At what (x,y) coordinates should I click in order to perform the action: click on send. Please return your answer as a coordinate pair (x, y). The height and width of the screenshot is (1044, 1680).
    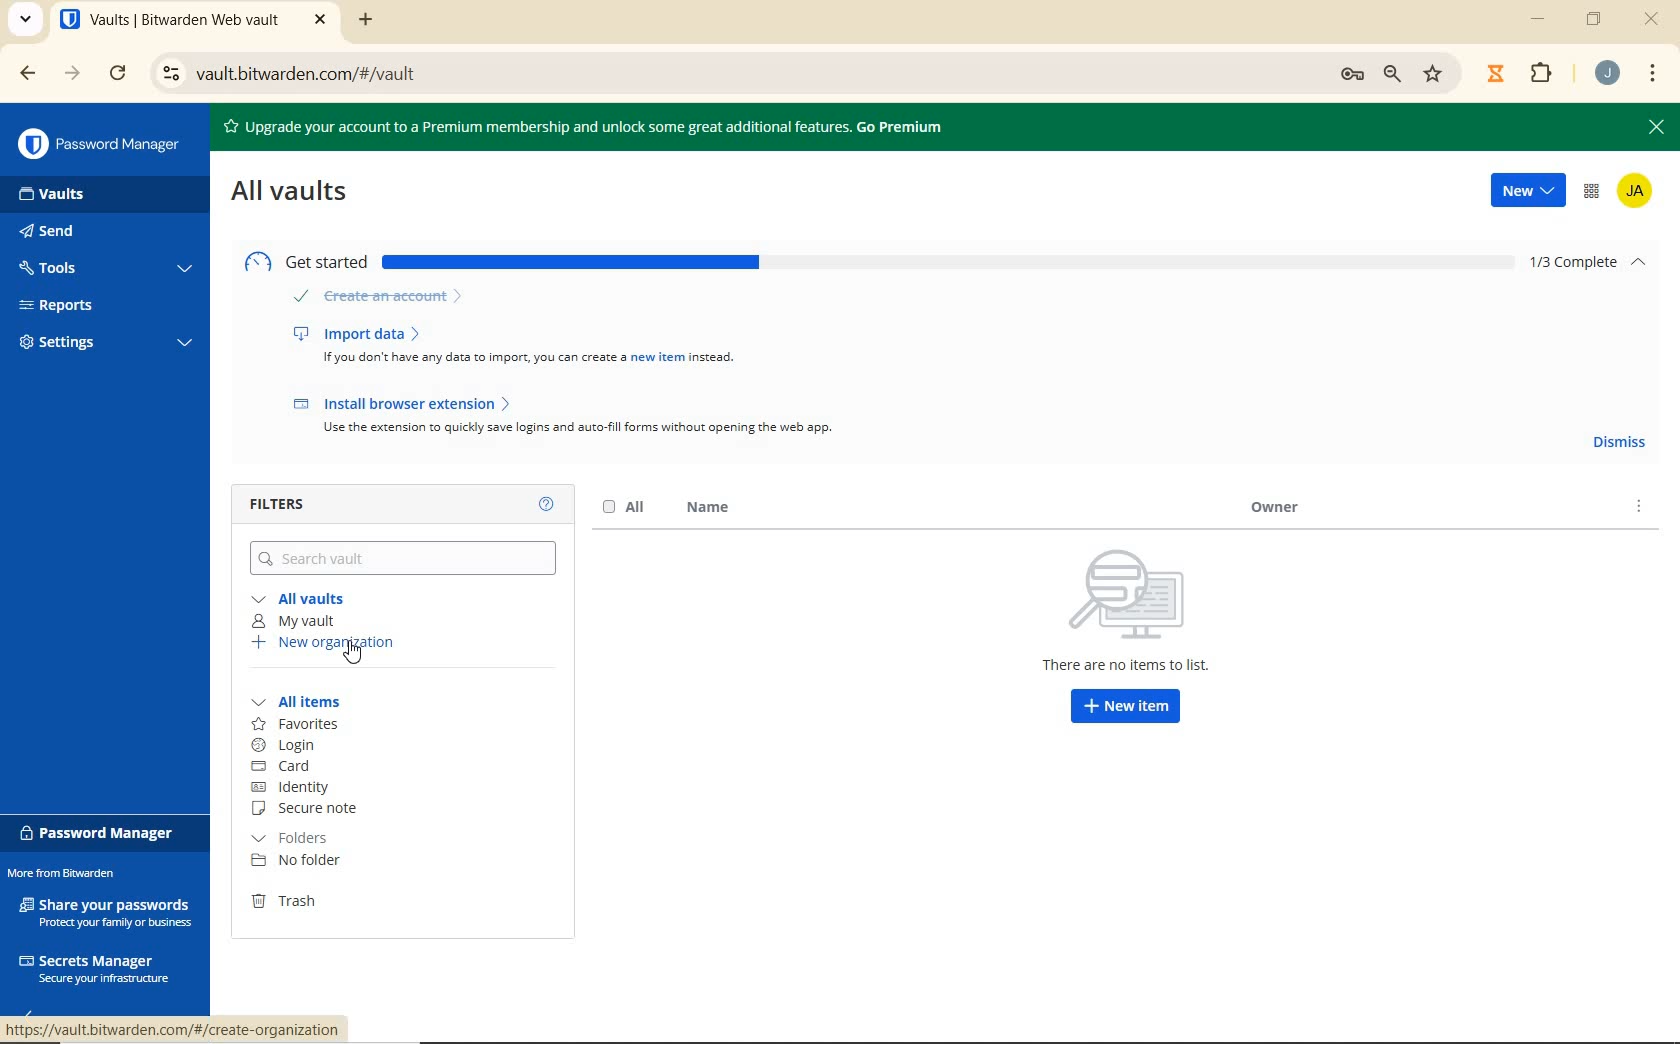
    Looking at the image, I should click on (80, 233).